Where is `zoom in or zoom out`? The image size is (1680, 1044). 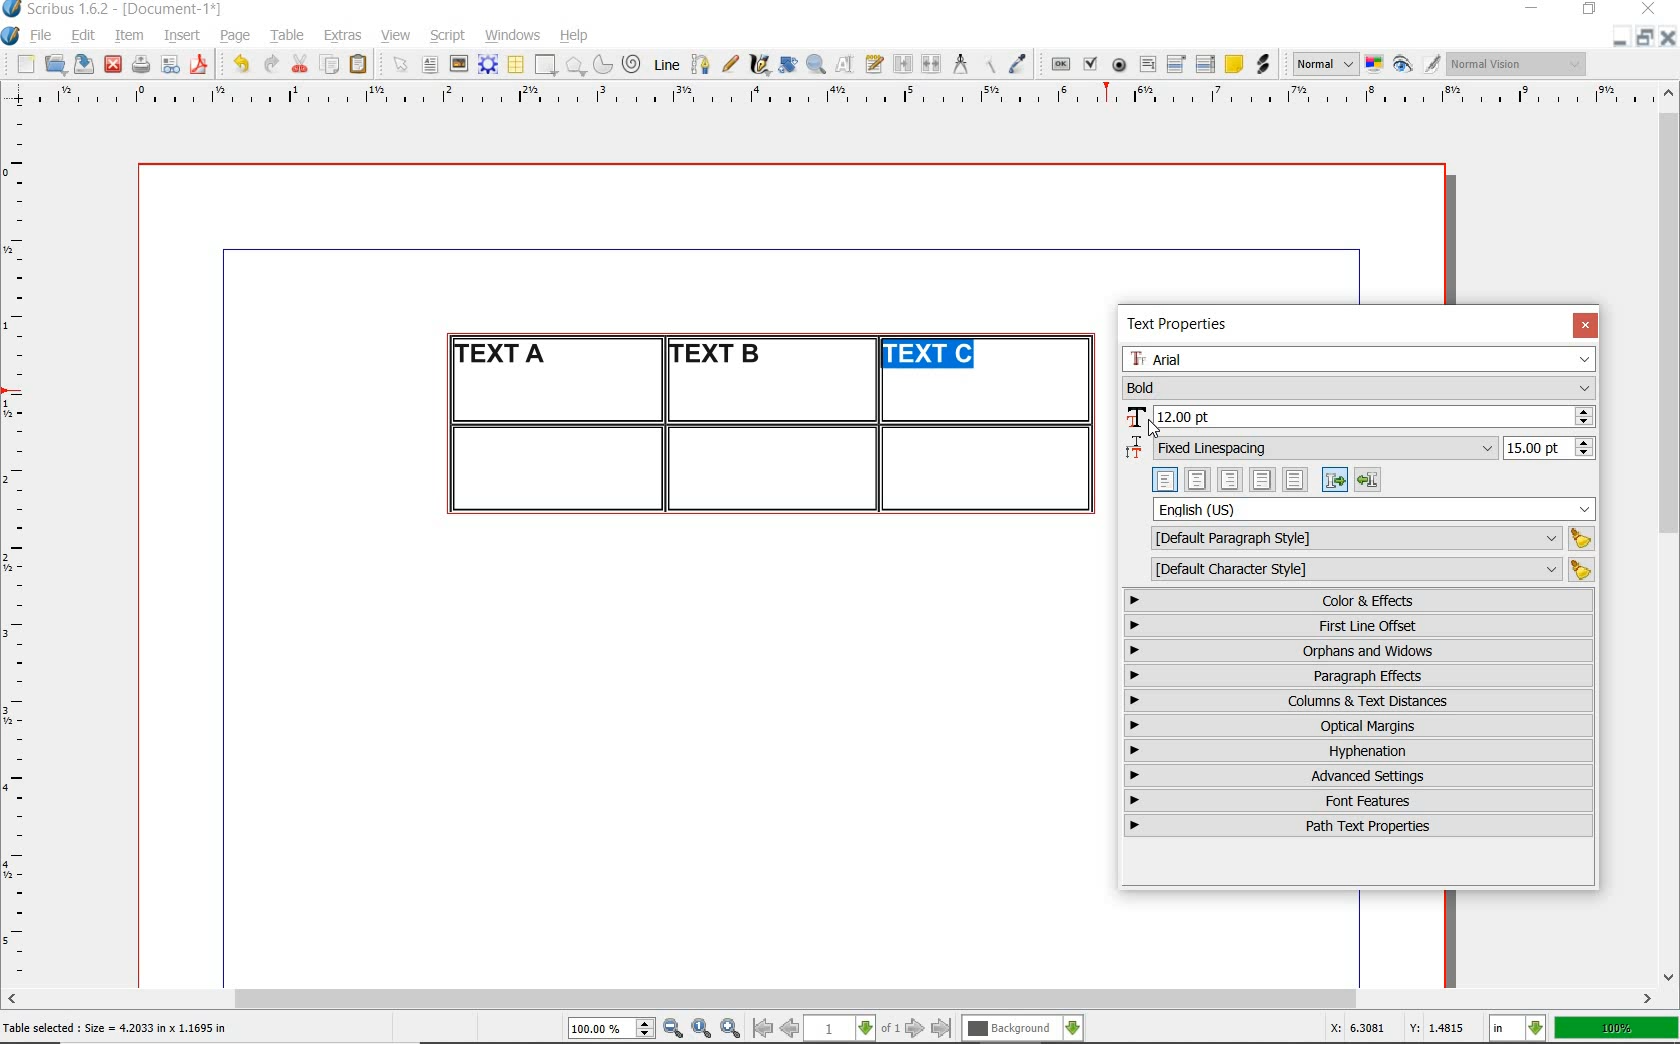 zoom in or zoom out is located at coordinates (816, 64).